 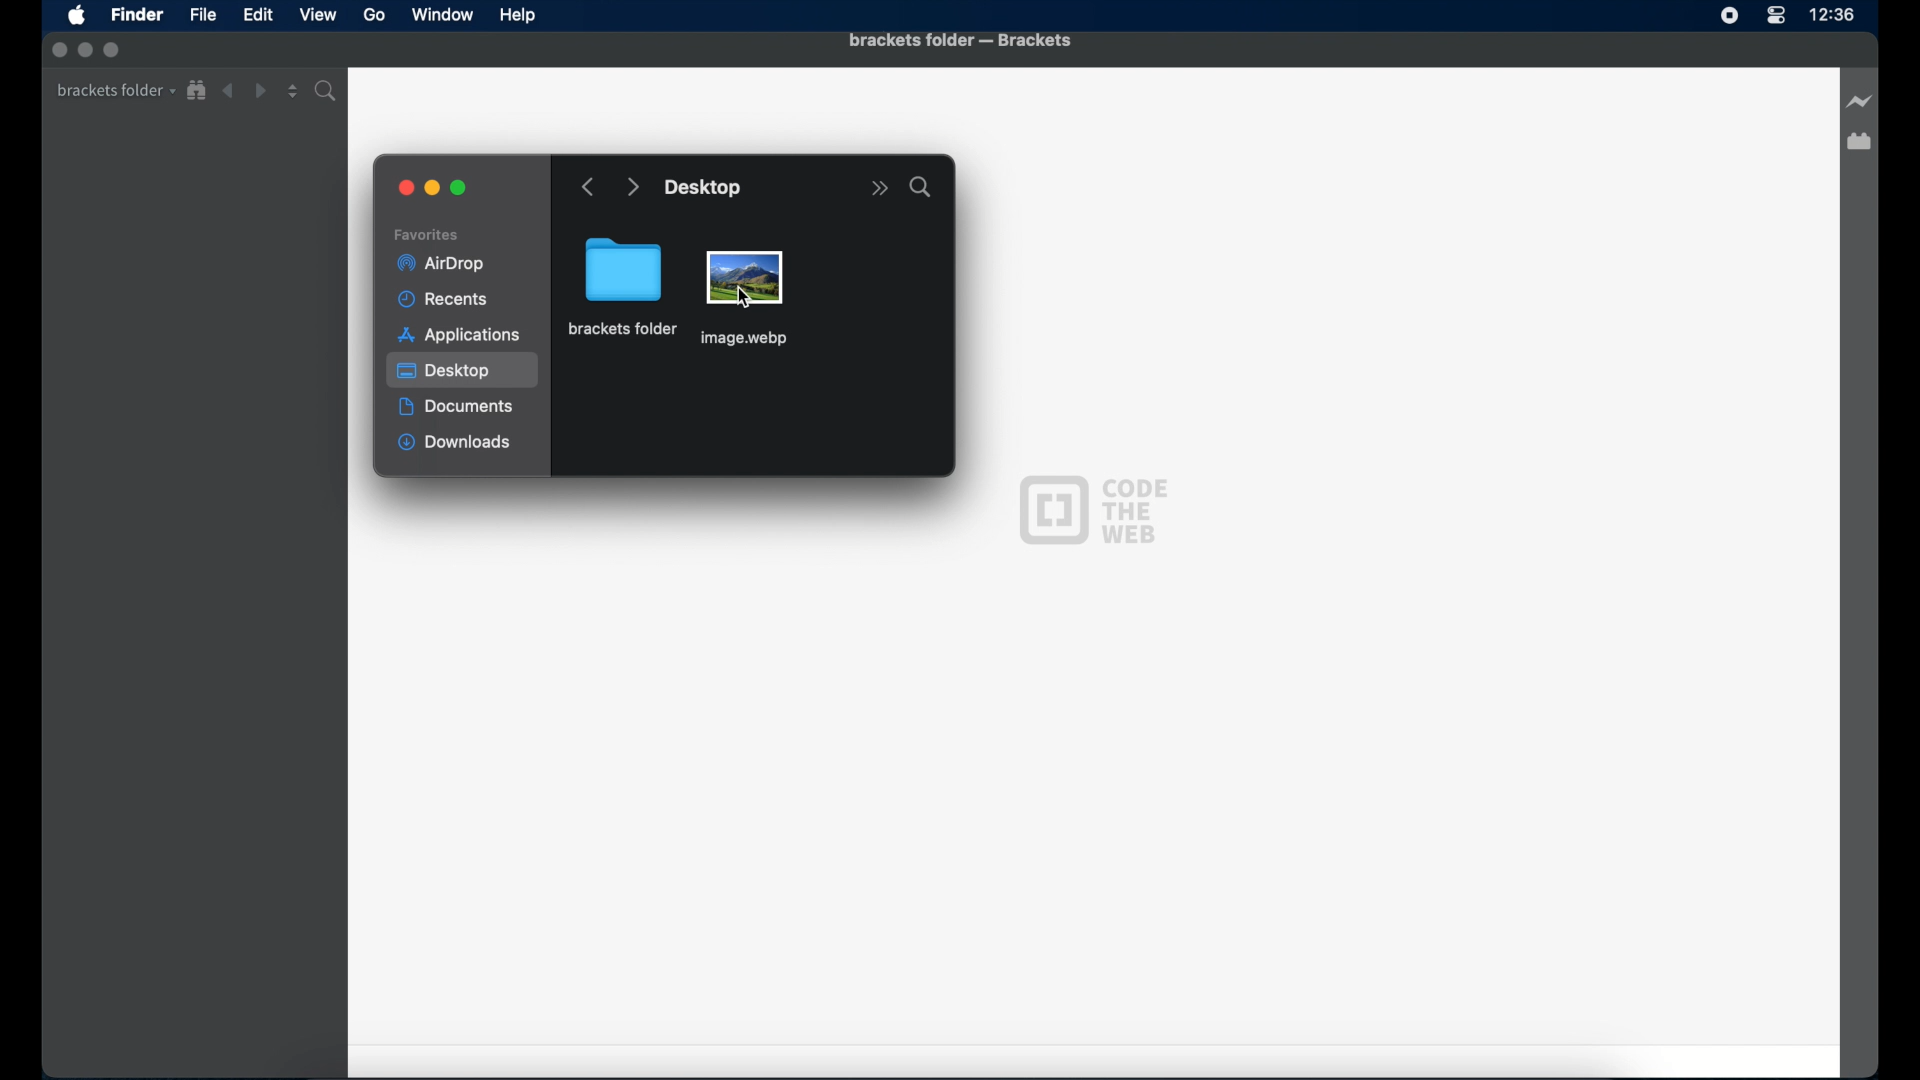 I want to click on apple icon, so click(x=77, y=17).